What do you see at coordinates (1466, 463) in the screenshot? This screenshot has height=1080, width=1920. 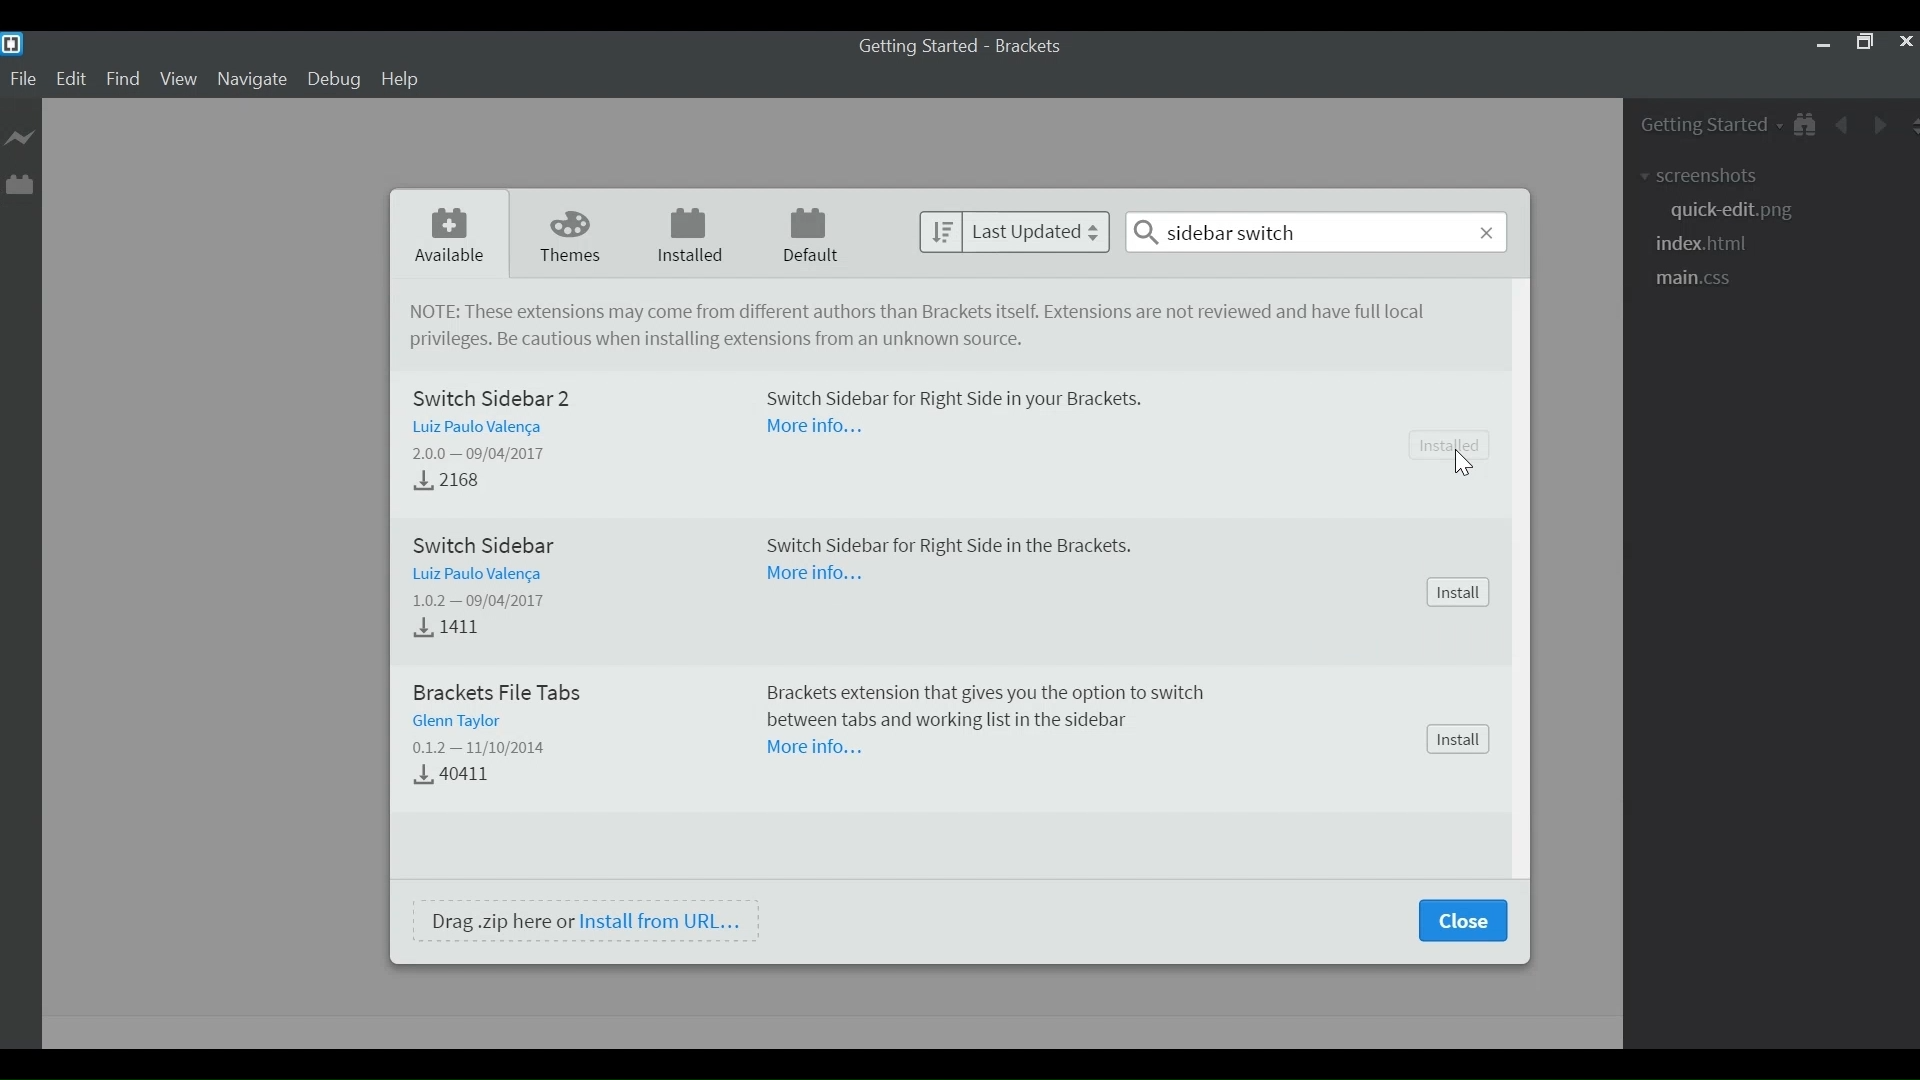 I see `cursor` at bounding box center [1466, 463].